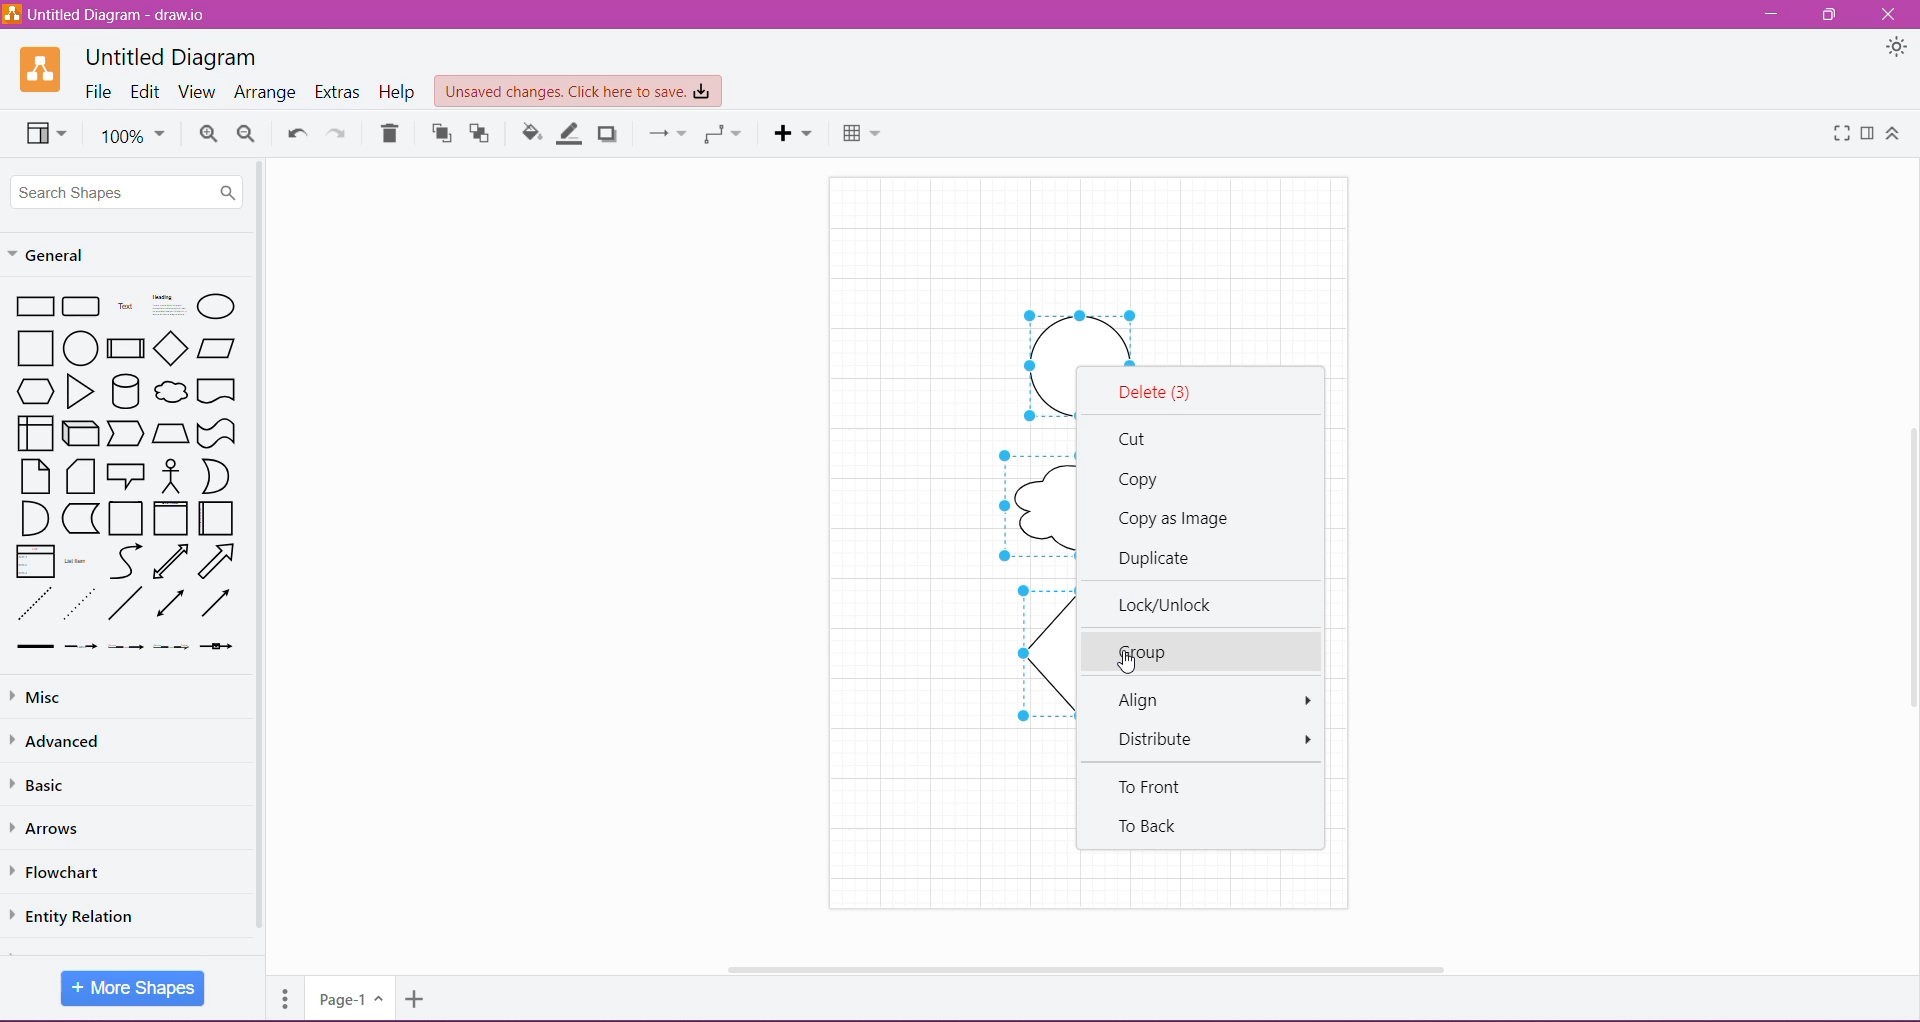  I want to click on Vertical Scroll Bar, so click(1907, 563).